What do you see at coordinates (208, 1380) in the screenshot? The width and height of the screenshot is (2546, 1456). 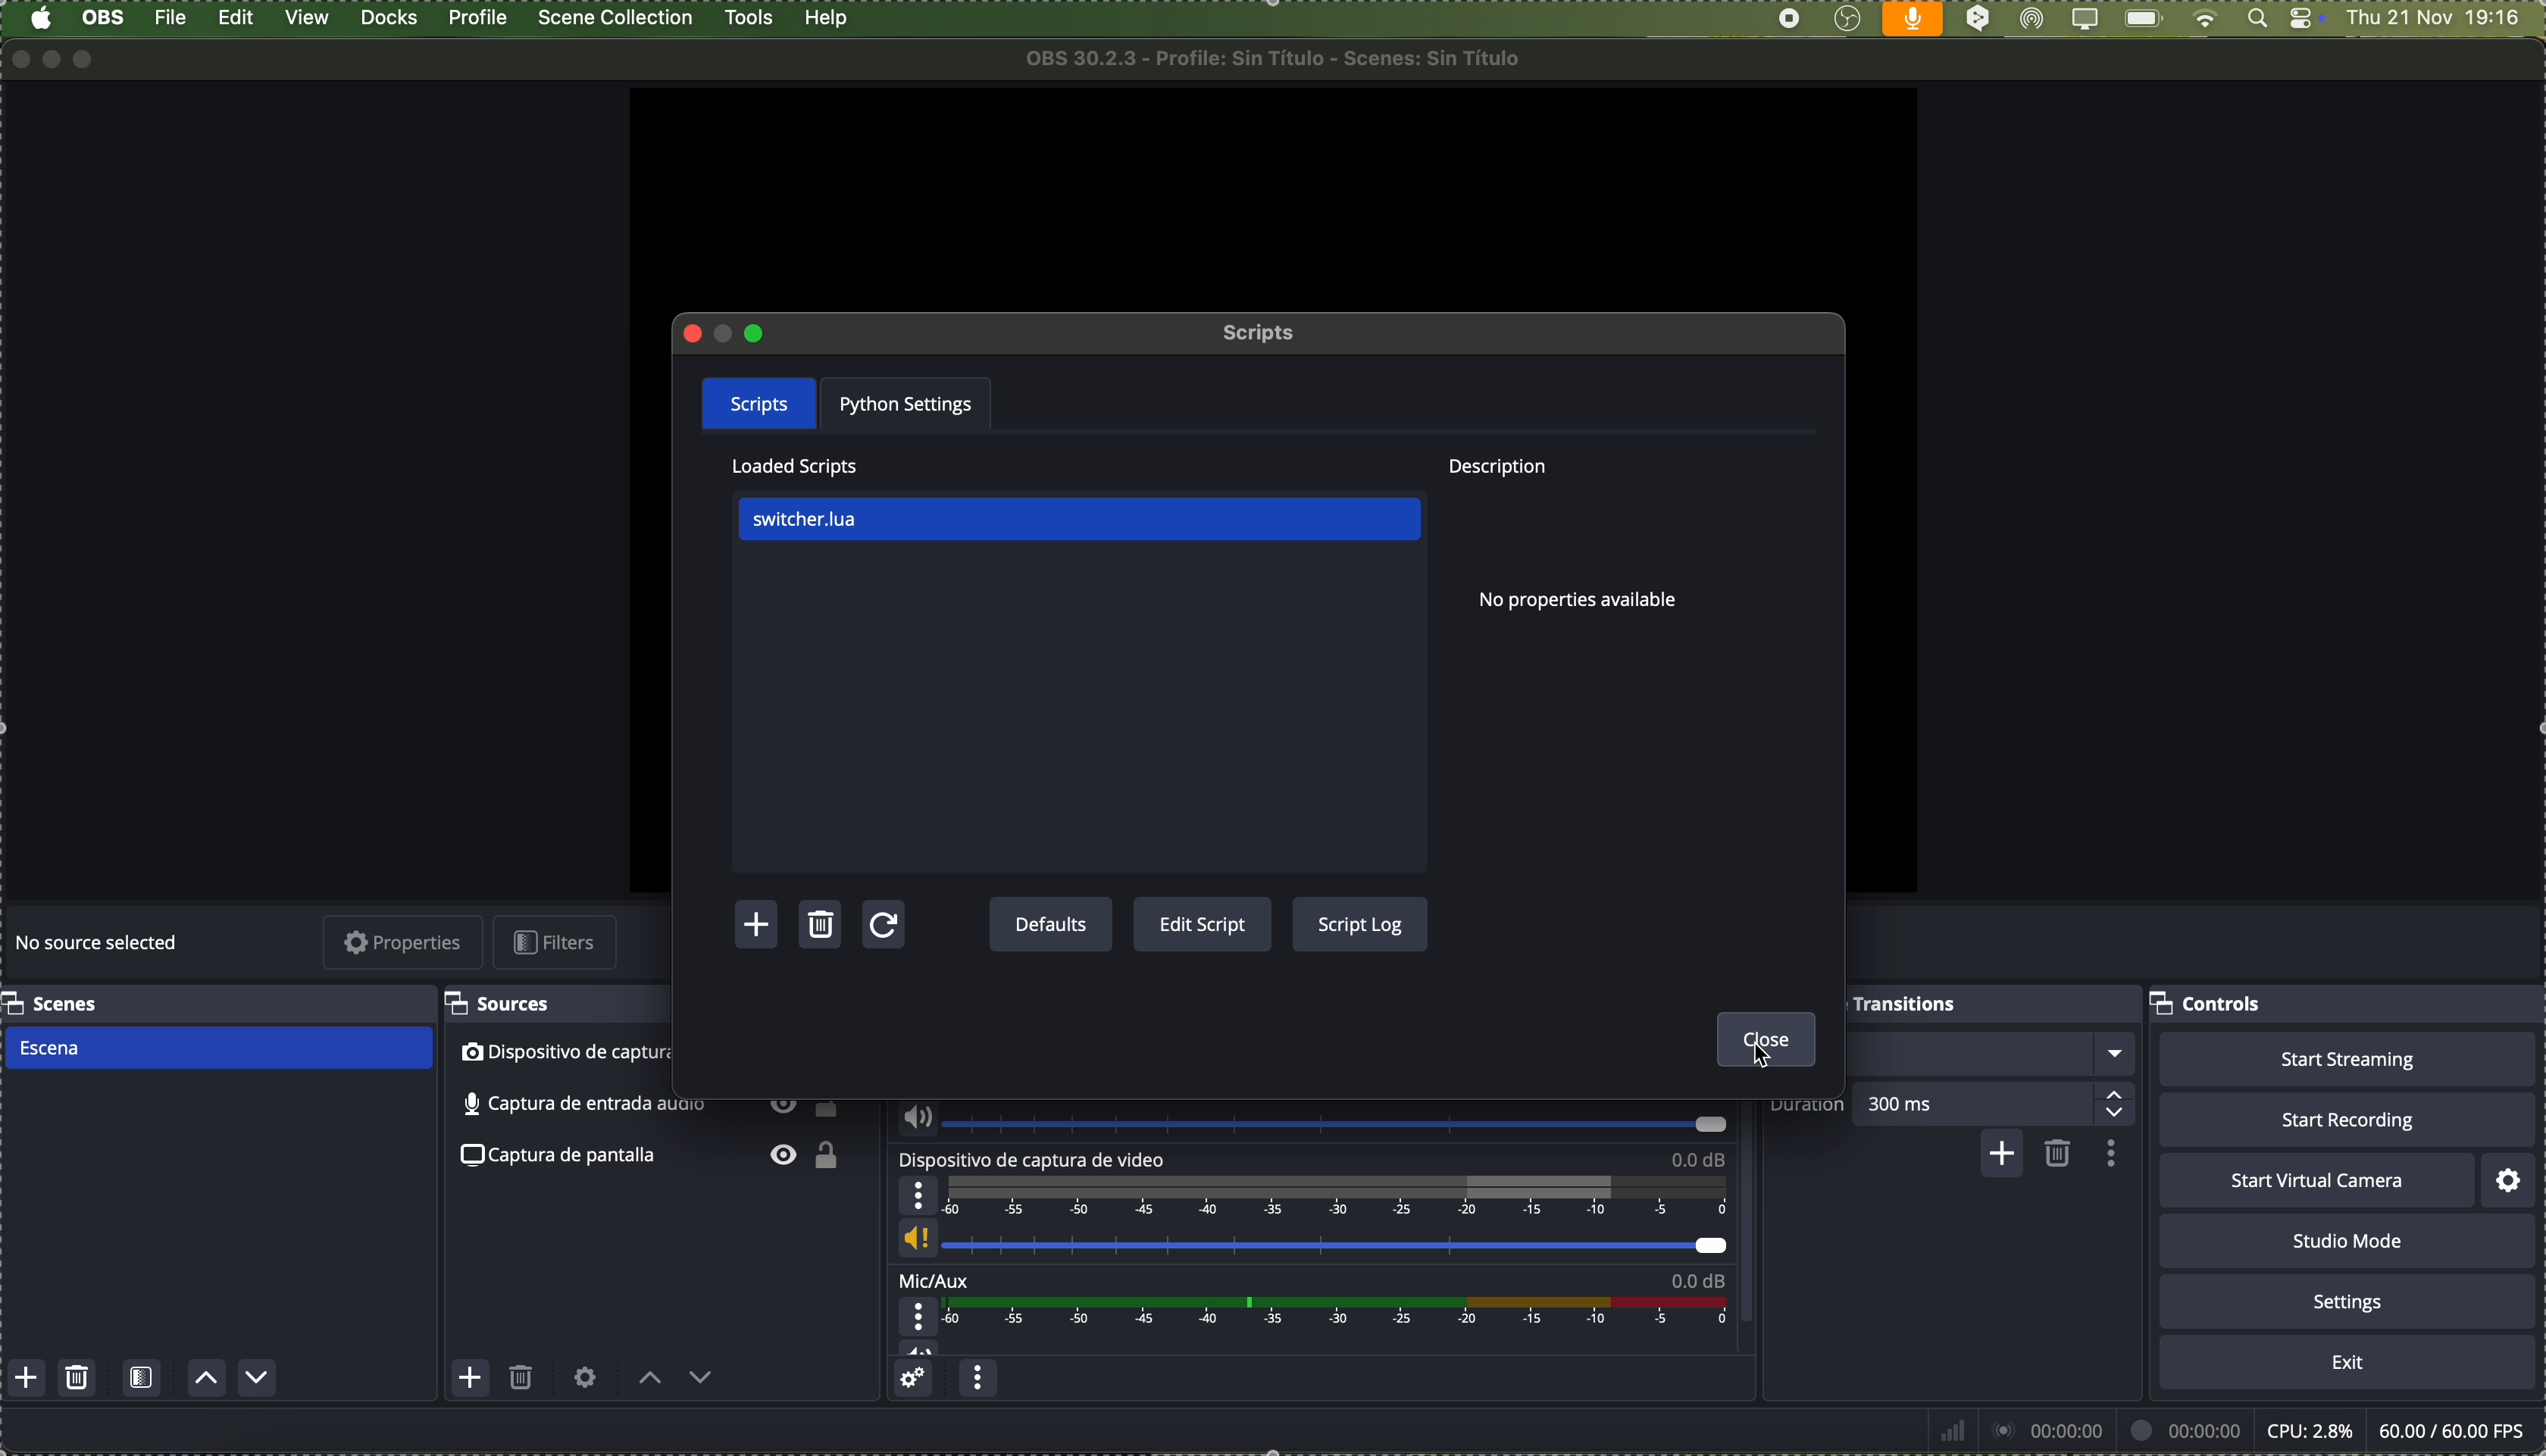 I see `move scene up` at bounding box center [208, 1380].